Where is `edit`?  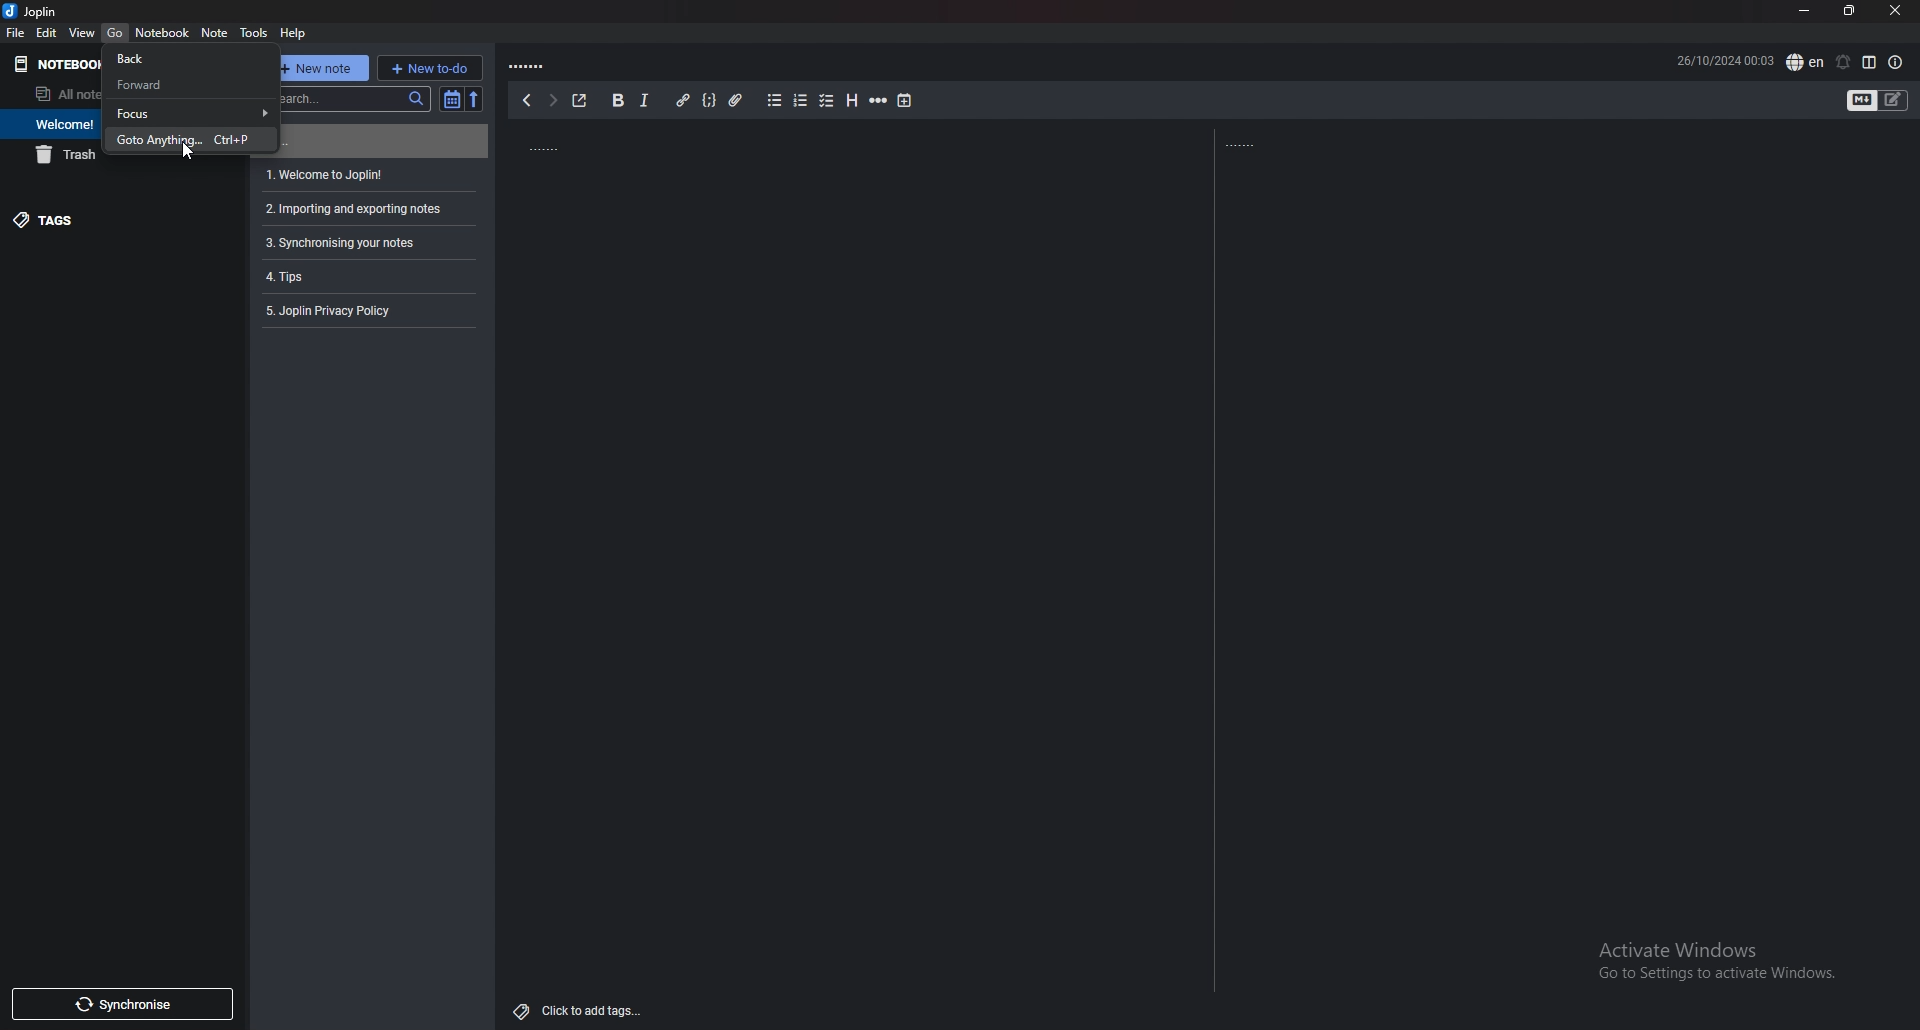
edit is located at coordinates (46, 31).